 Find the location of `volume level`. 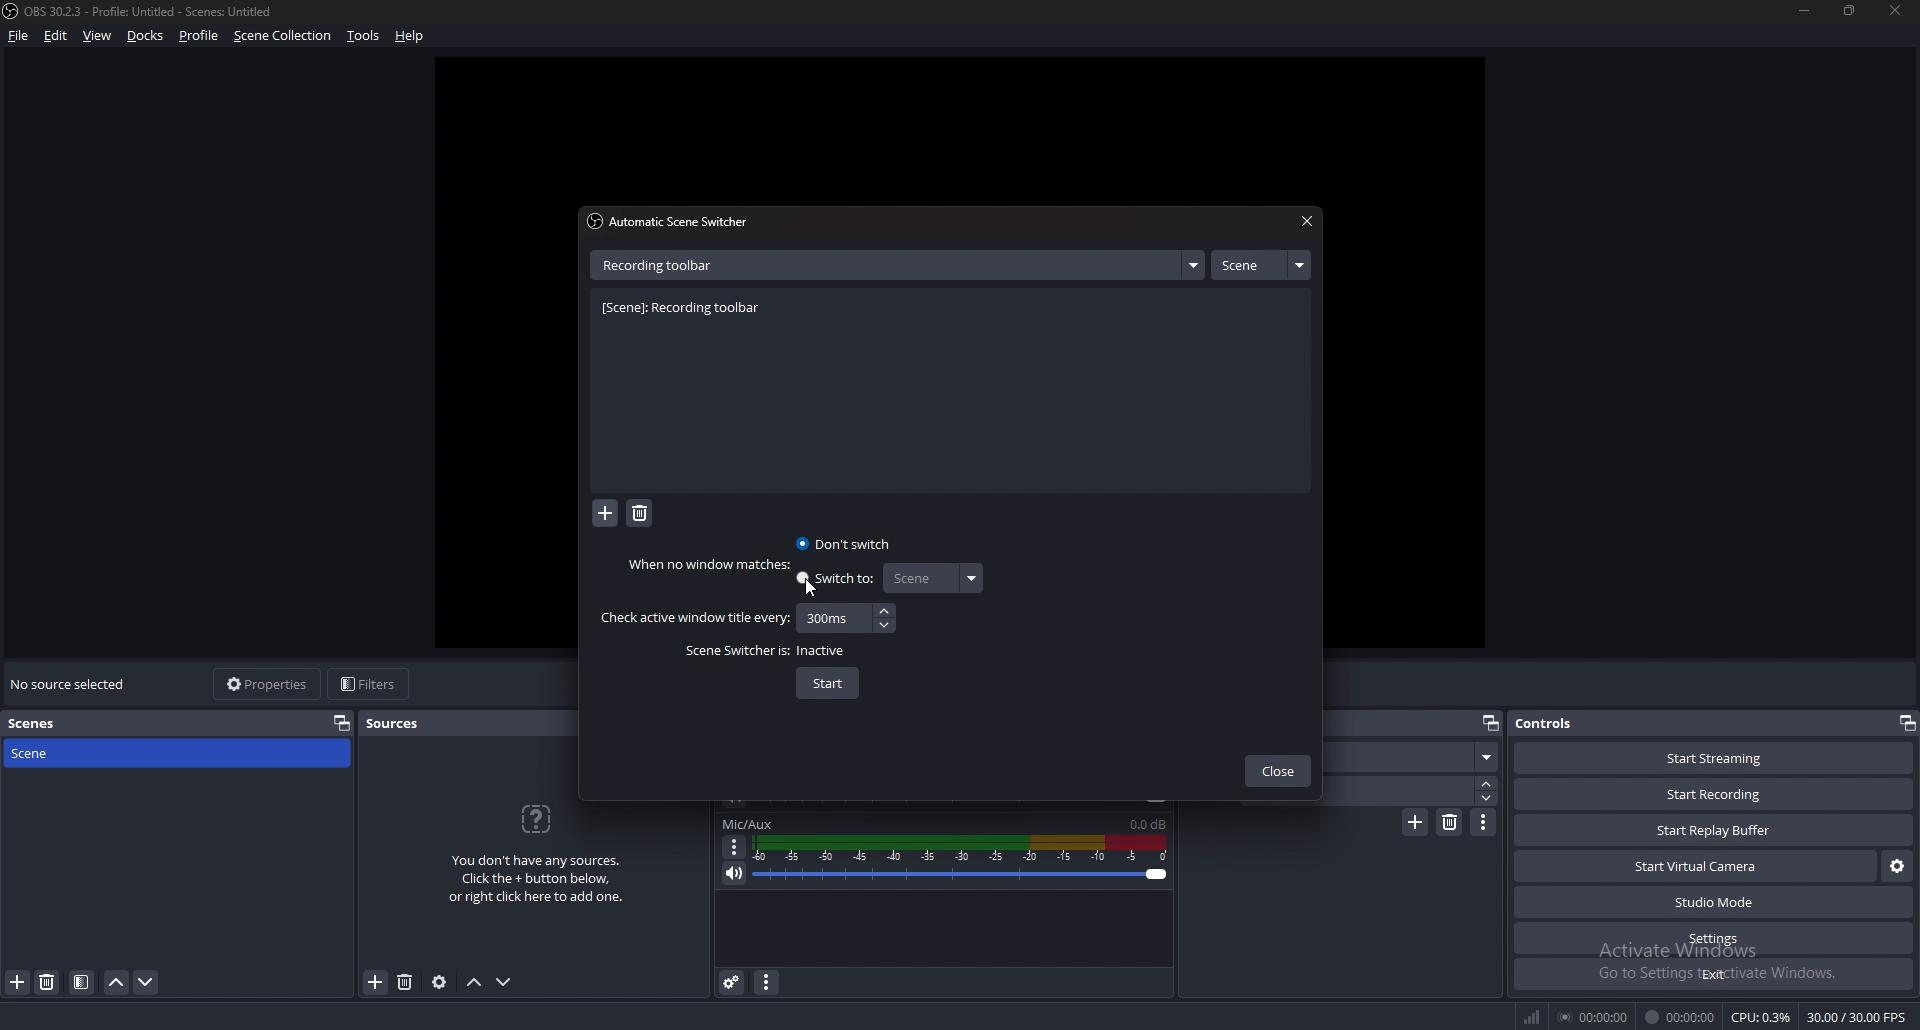

volume level is located at coordinates (1148, 824).